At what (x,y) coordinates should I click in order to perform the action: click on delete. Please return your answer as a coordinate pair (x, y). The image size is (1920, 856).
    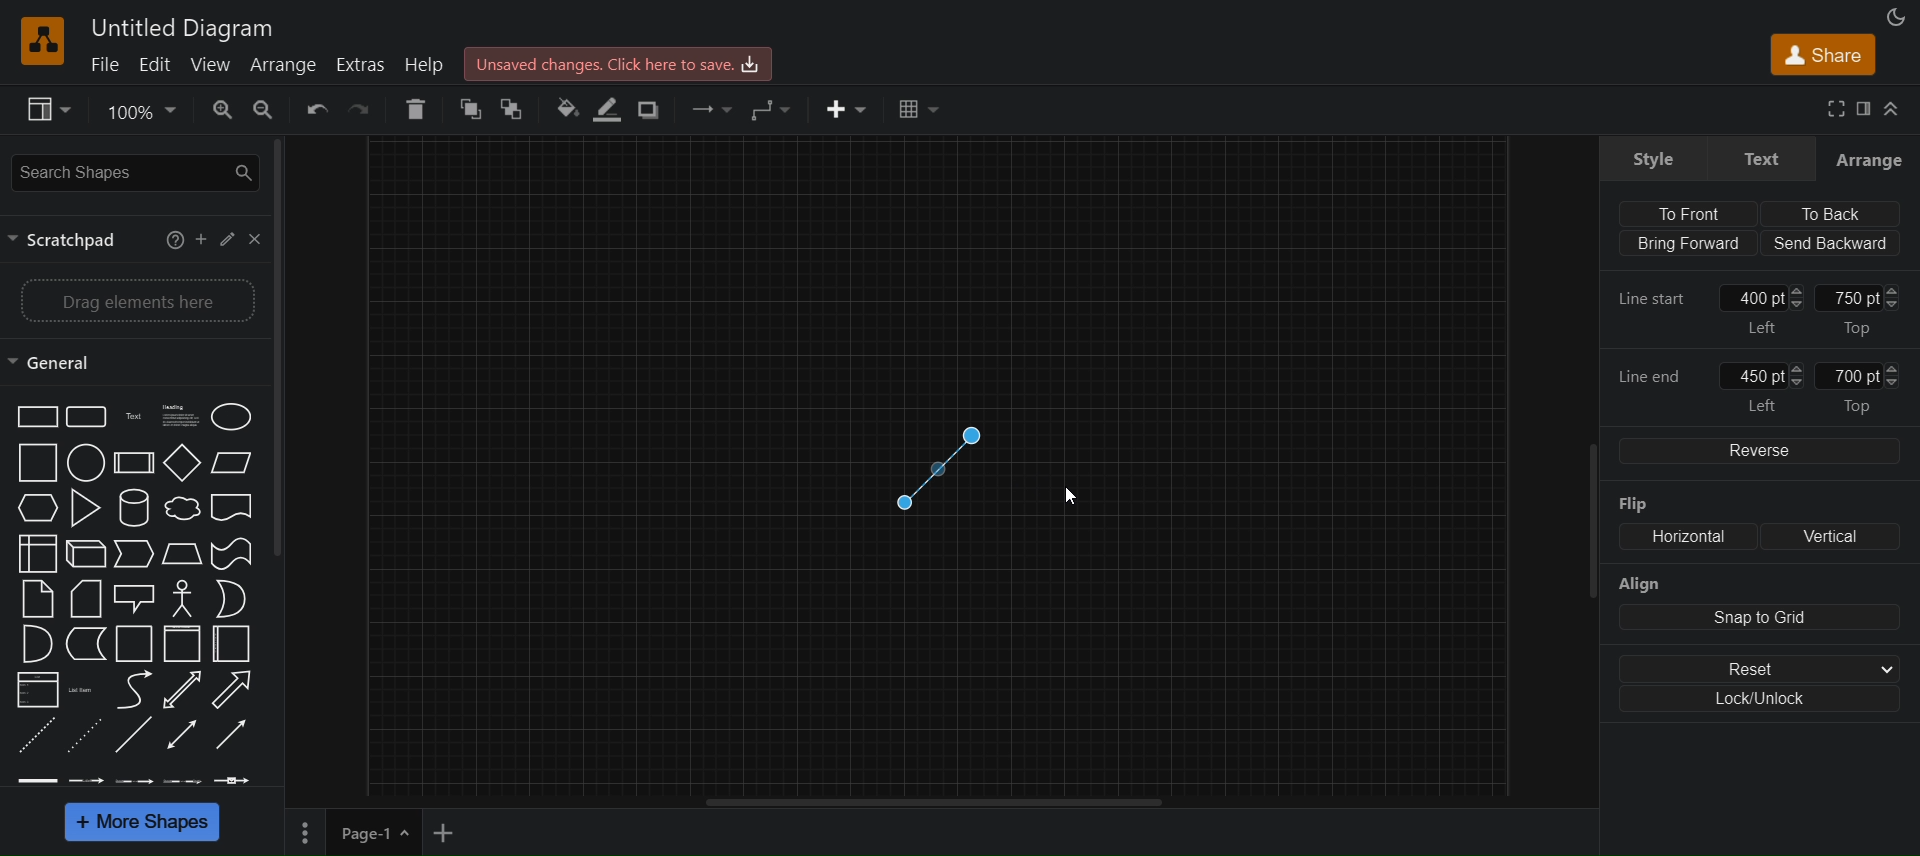
    Looking at the image, I should click on (420, 107).